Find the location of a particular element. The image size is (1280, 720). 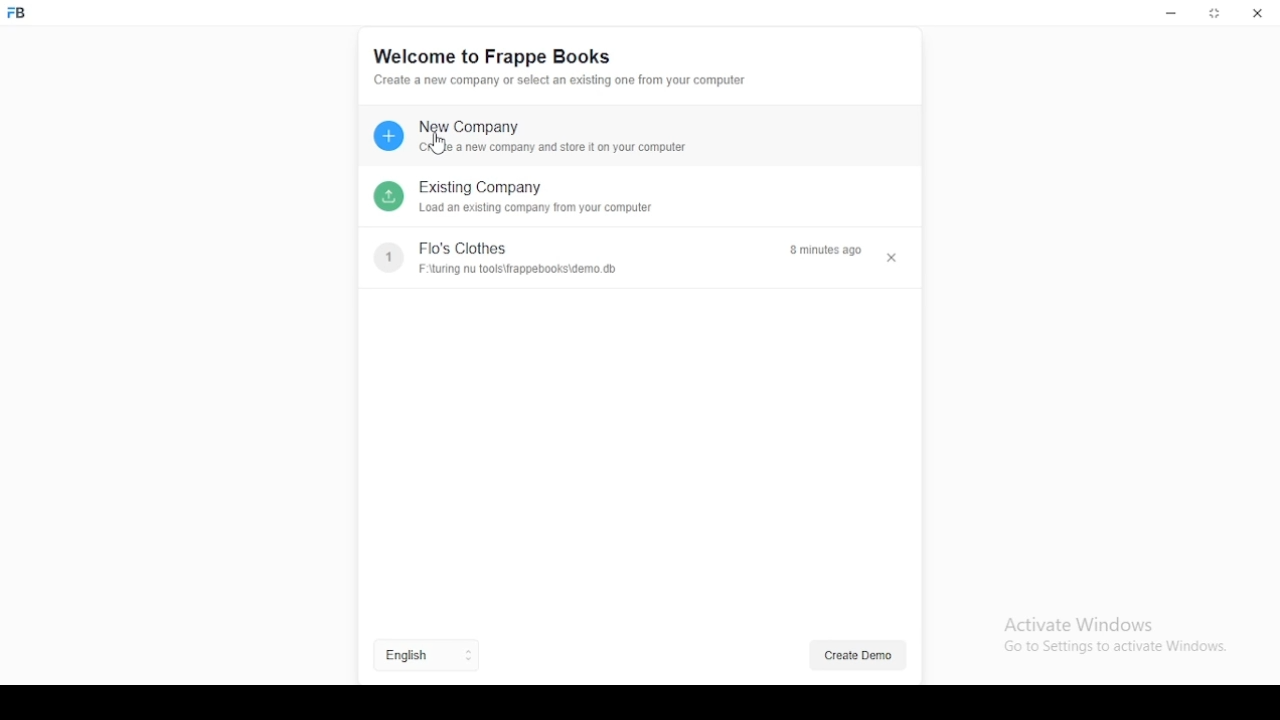

FB is located at coordinates (23, 13).